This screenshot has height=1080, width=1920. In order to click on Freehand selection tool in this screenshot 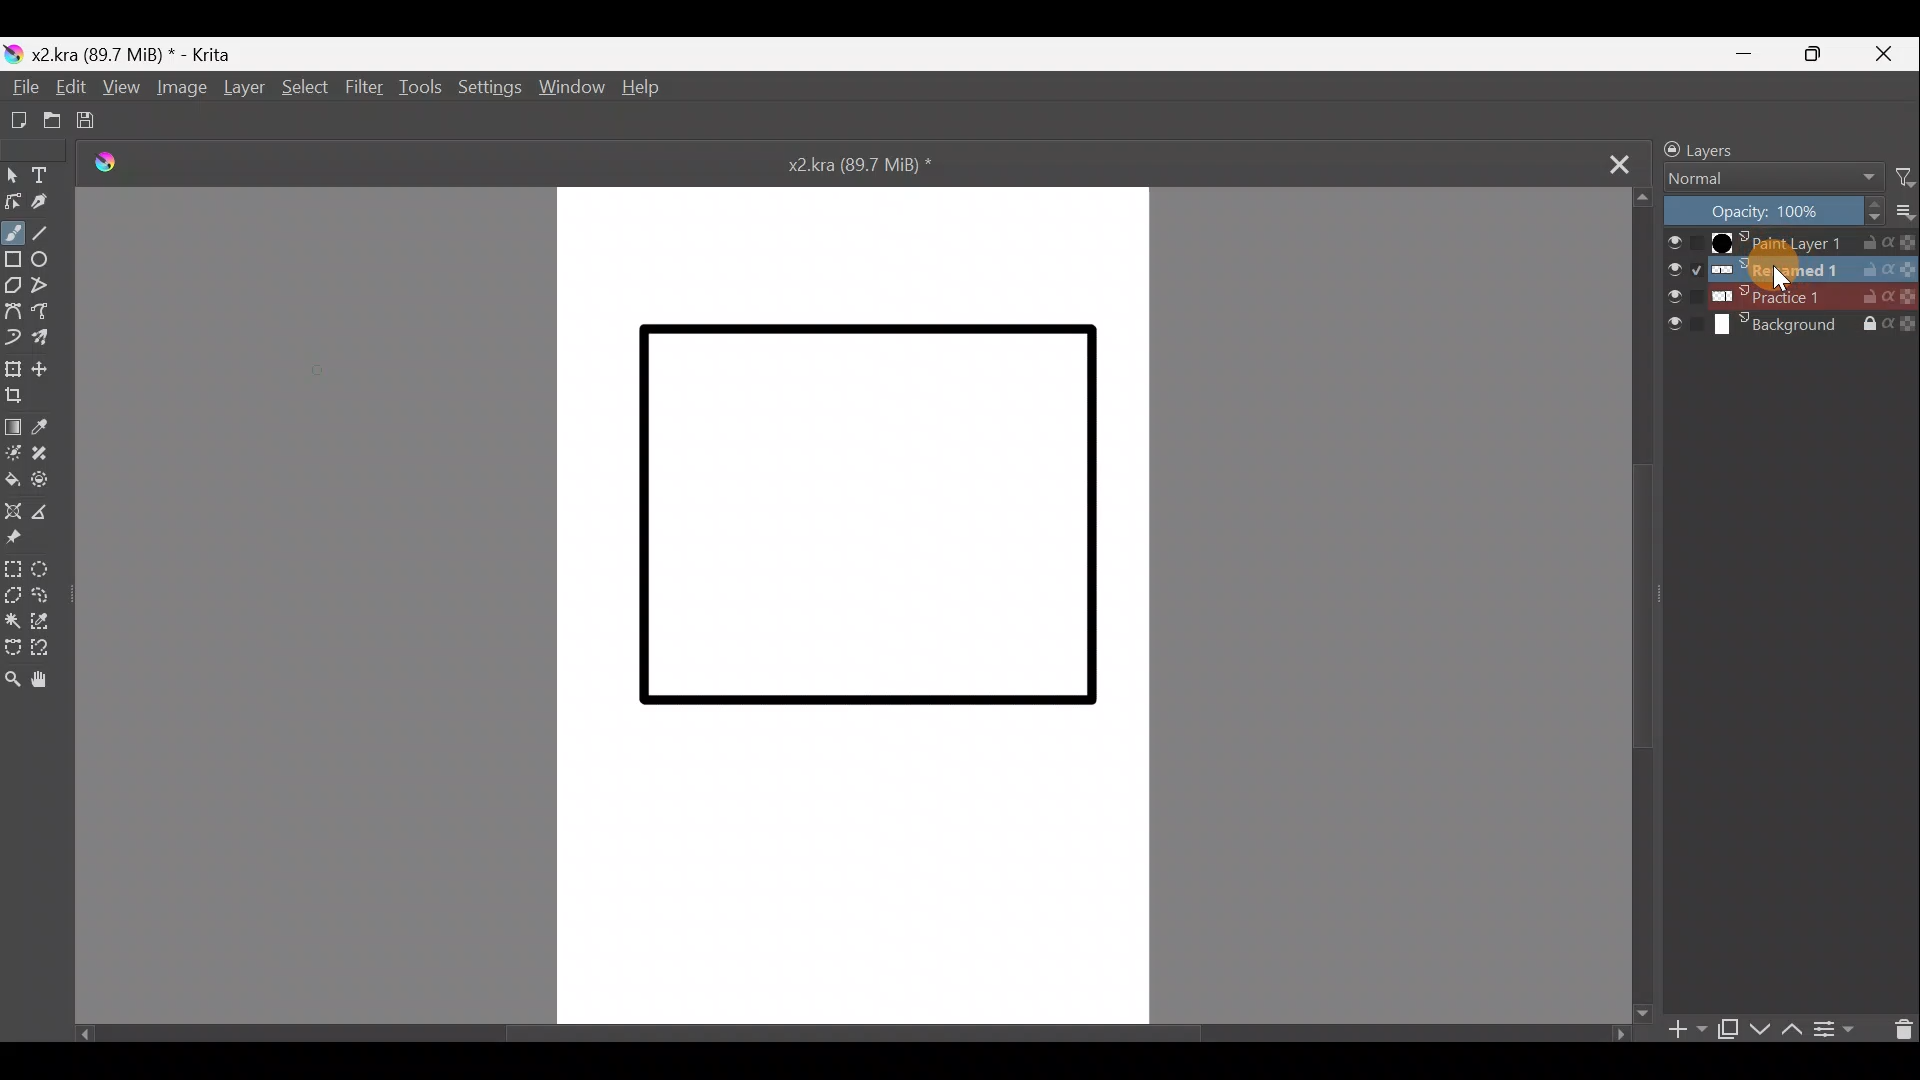, I will do `click(47, 593)`.